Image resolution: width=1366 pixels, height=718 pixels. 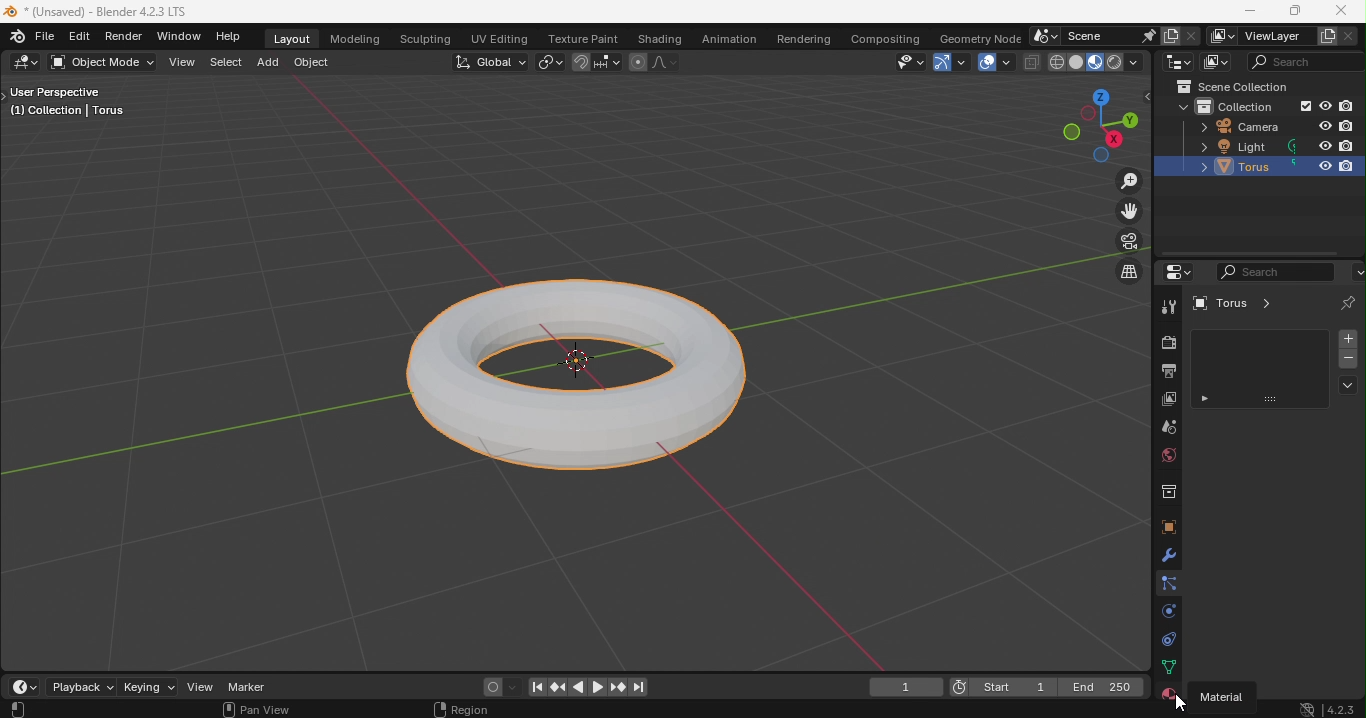 What do you see at coordinates (105, 63) in the screenshot?
I see `Sets the object interaction mode` at bounding box center [105, 63].